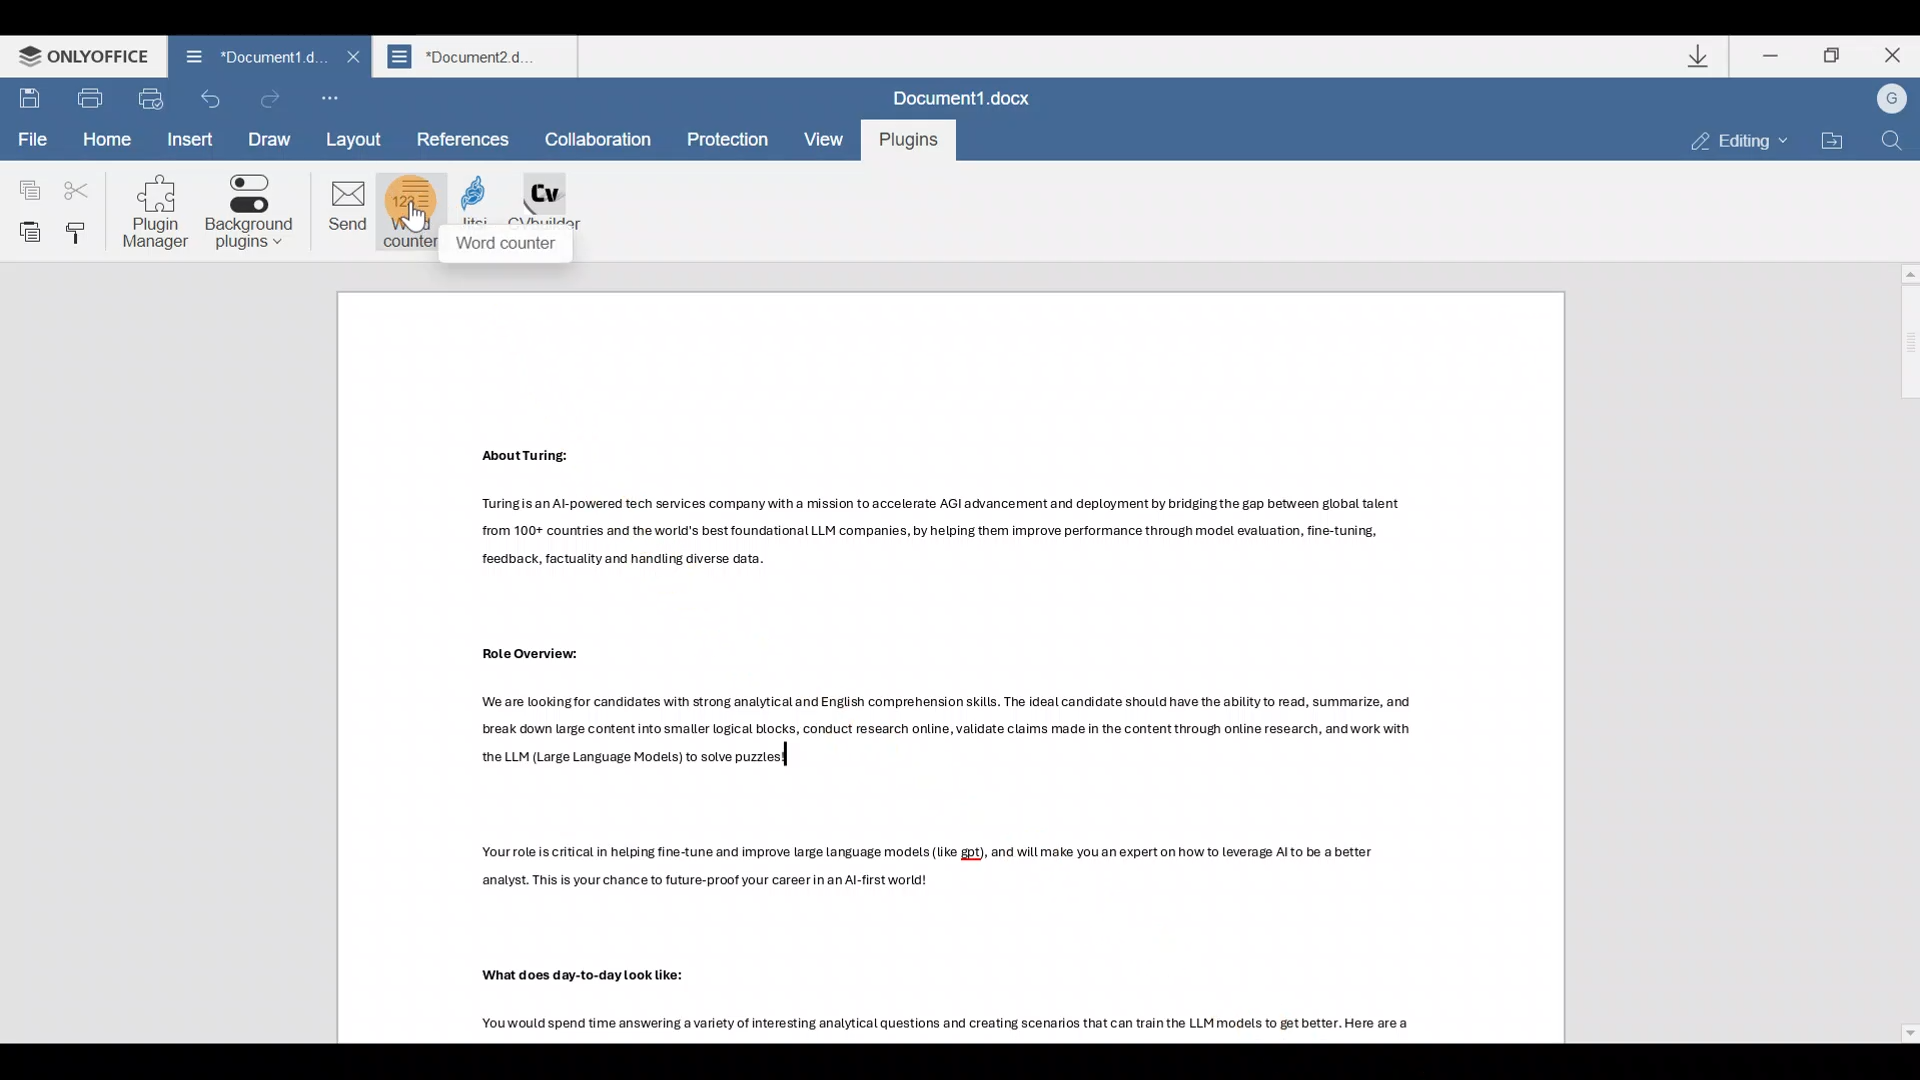 The height and width of the screenshot is (1080, 1920). What do you see at coordinates (32, 140) in the screenshot?
I see `File` at bounding box center [32, 140].